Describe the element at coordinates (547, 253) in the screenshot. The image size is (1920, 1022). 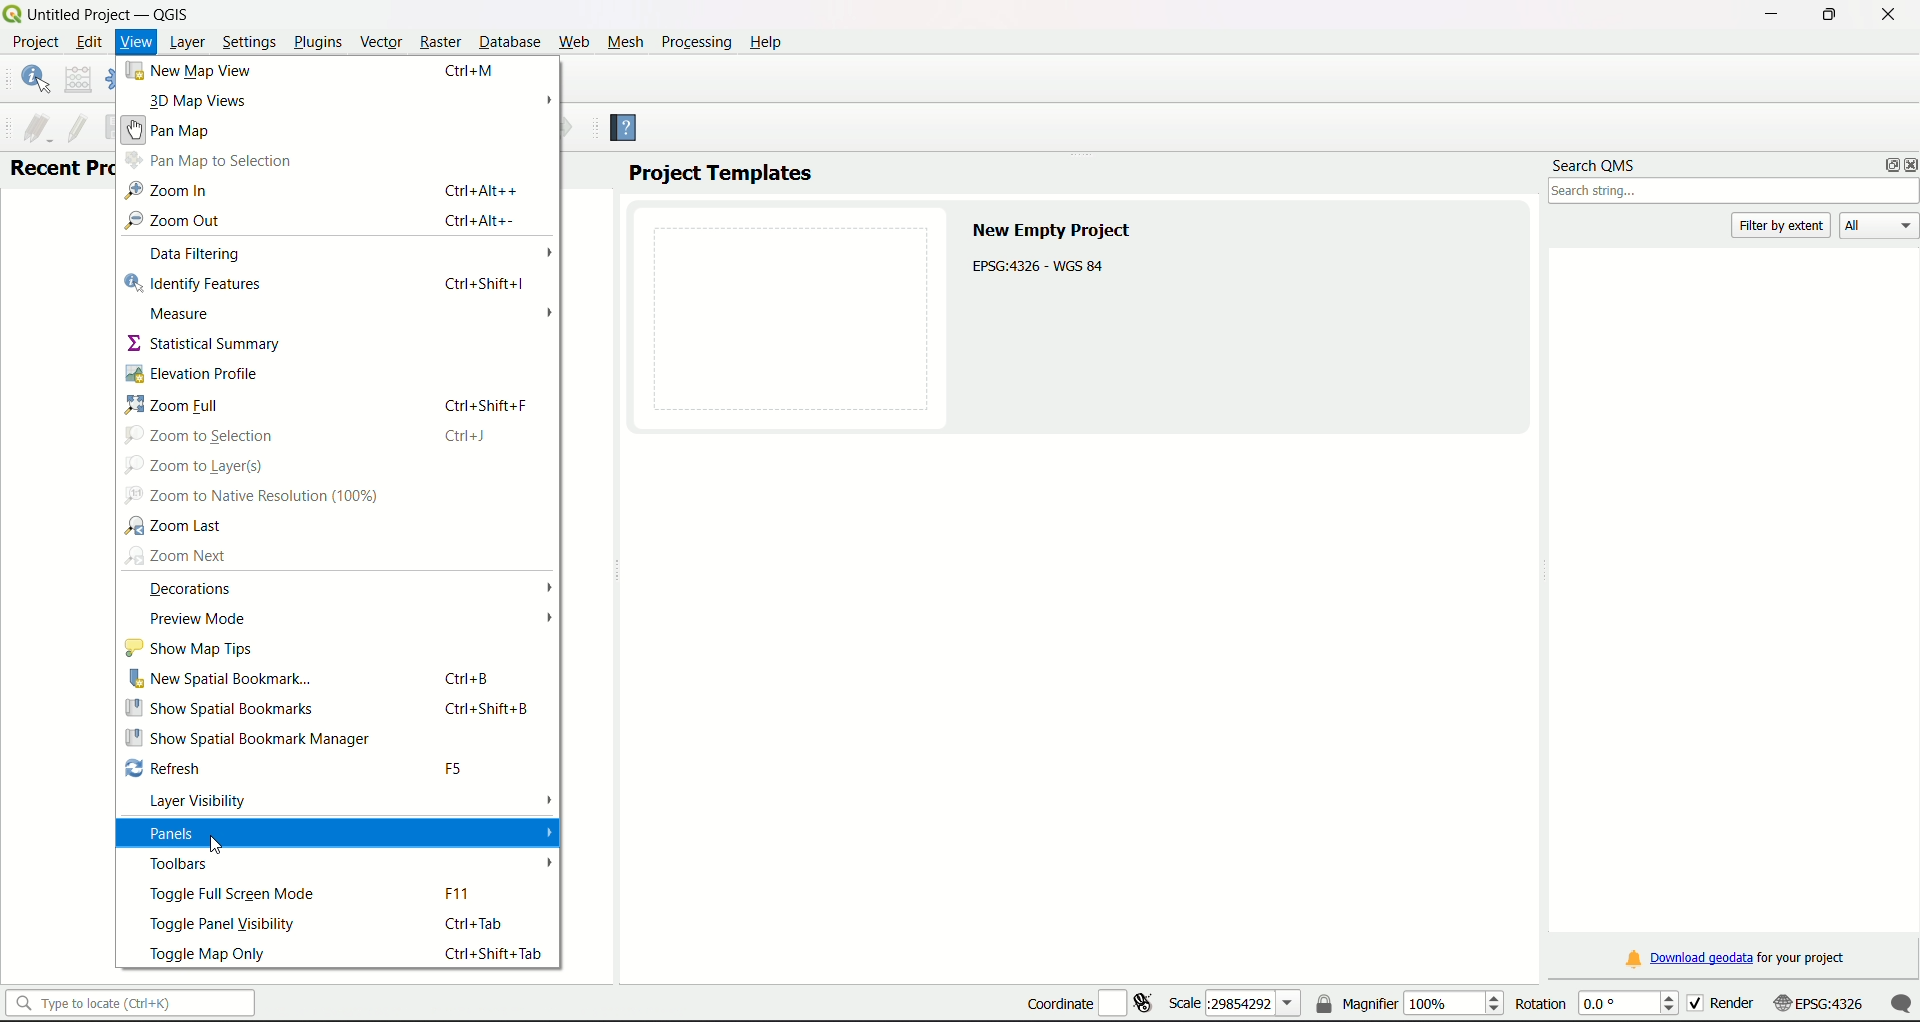
I see `Arrow` at that location.